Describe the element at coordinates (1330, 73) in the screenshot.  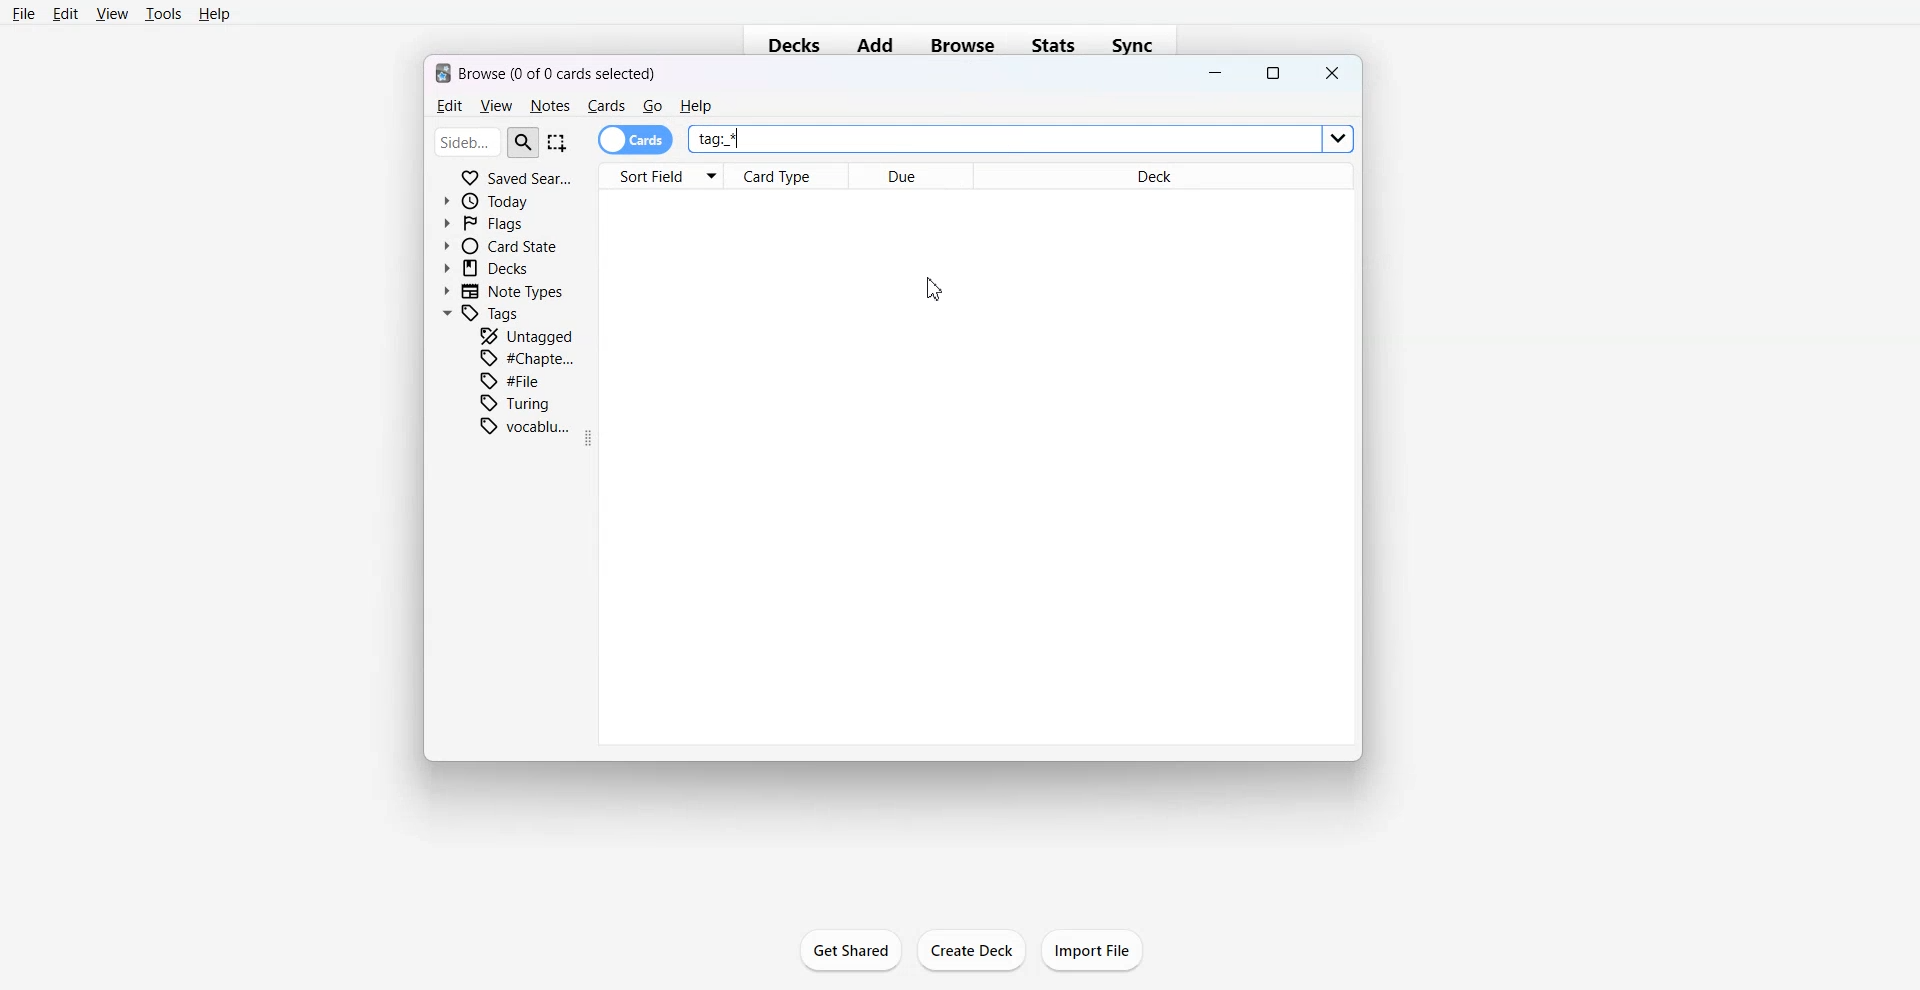
I see `Close` at that location.